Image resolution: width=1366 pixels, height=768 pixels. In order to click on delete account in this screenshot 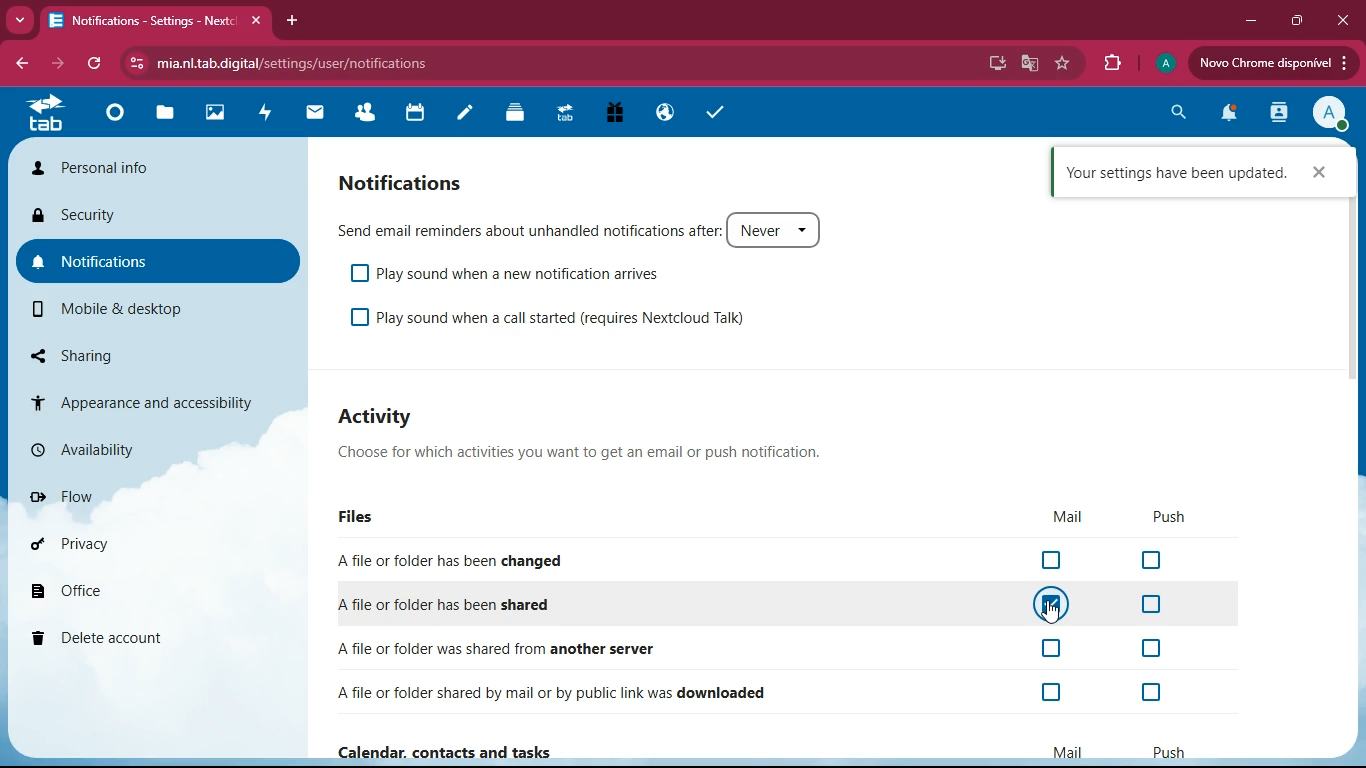, I will do `click(143, 635)`.